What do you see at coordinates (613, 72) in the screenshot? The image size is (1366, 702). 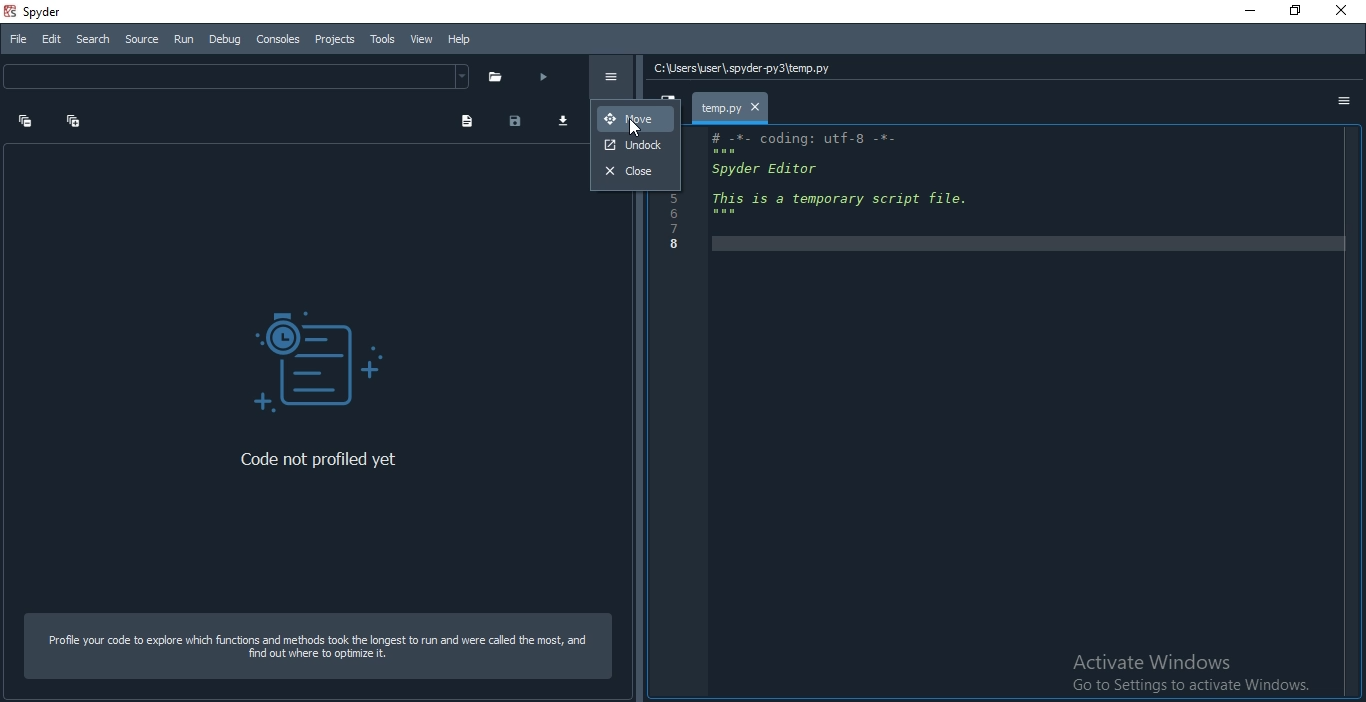 I see `options` at bounding box center [613, 72].